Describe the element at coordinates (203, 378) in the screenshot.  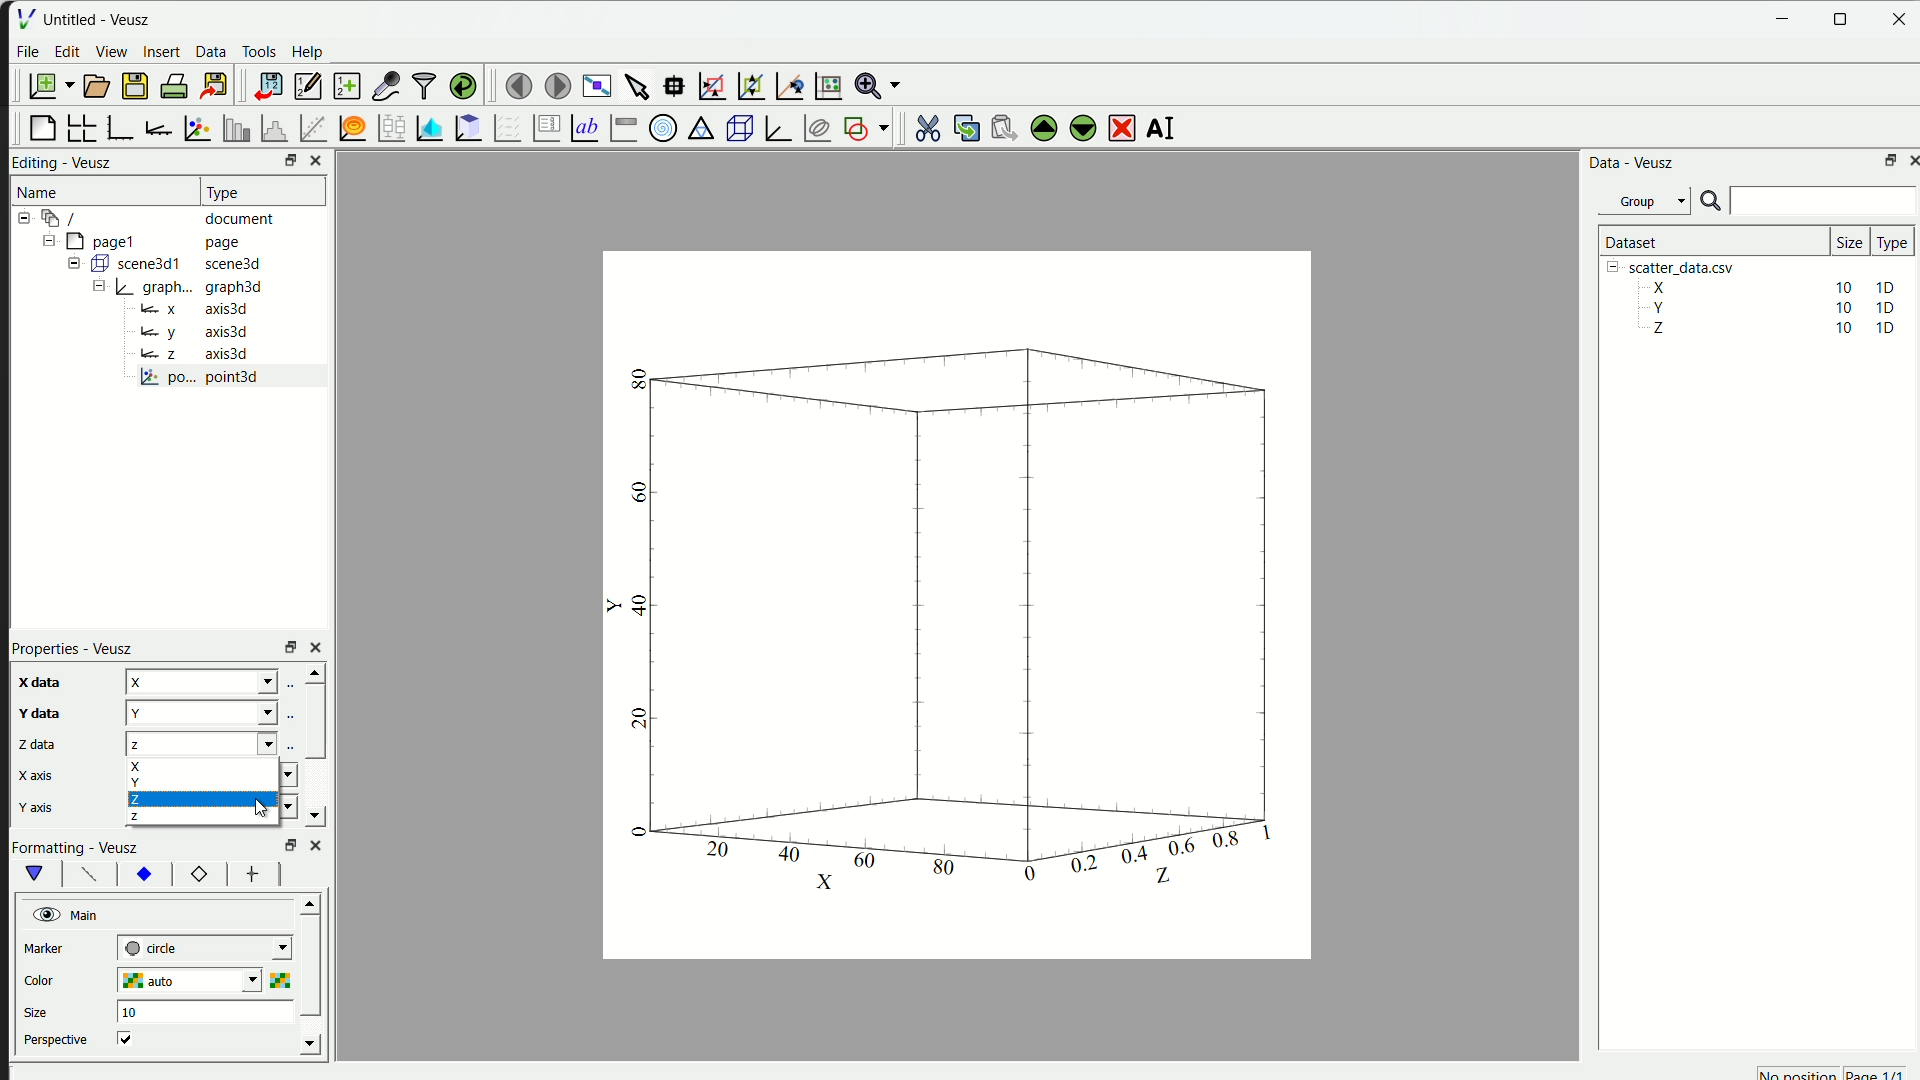
I see `po... point3d` at that location.